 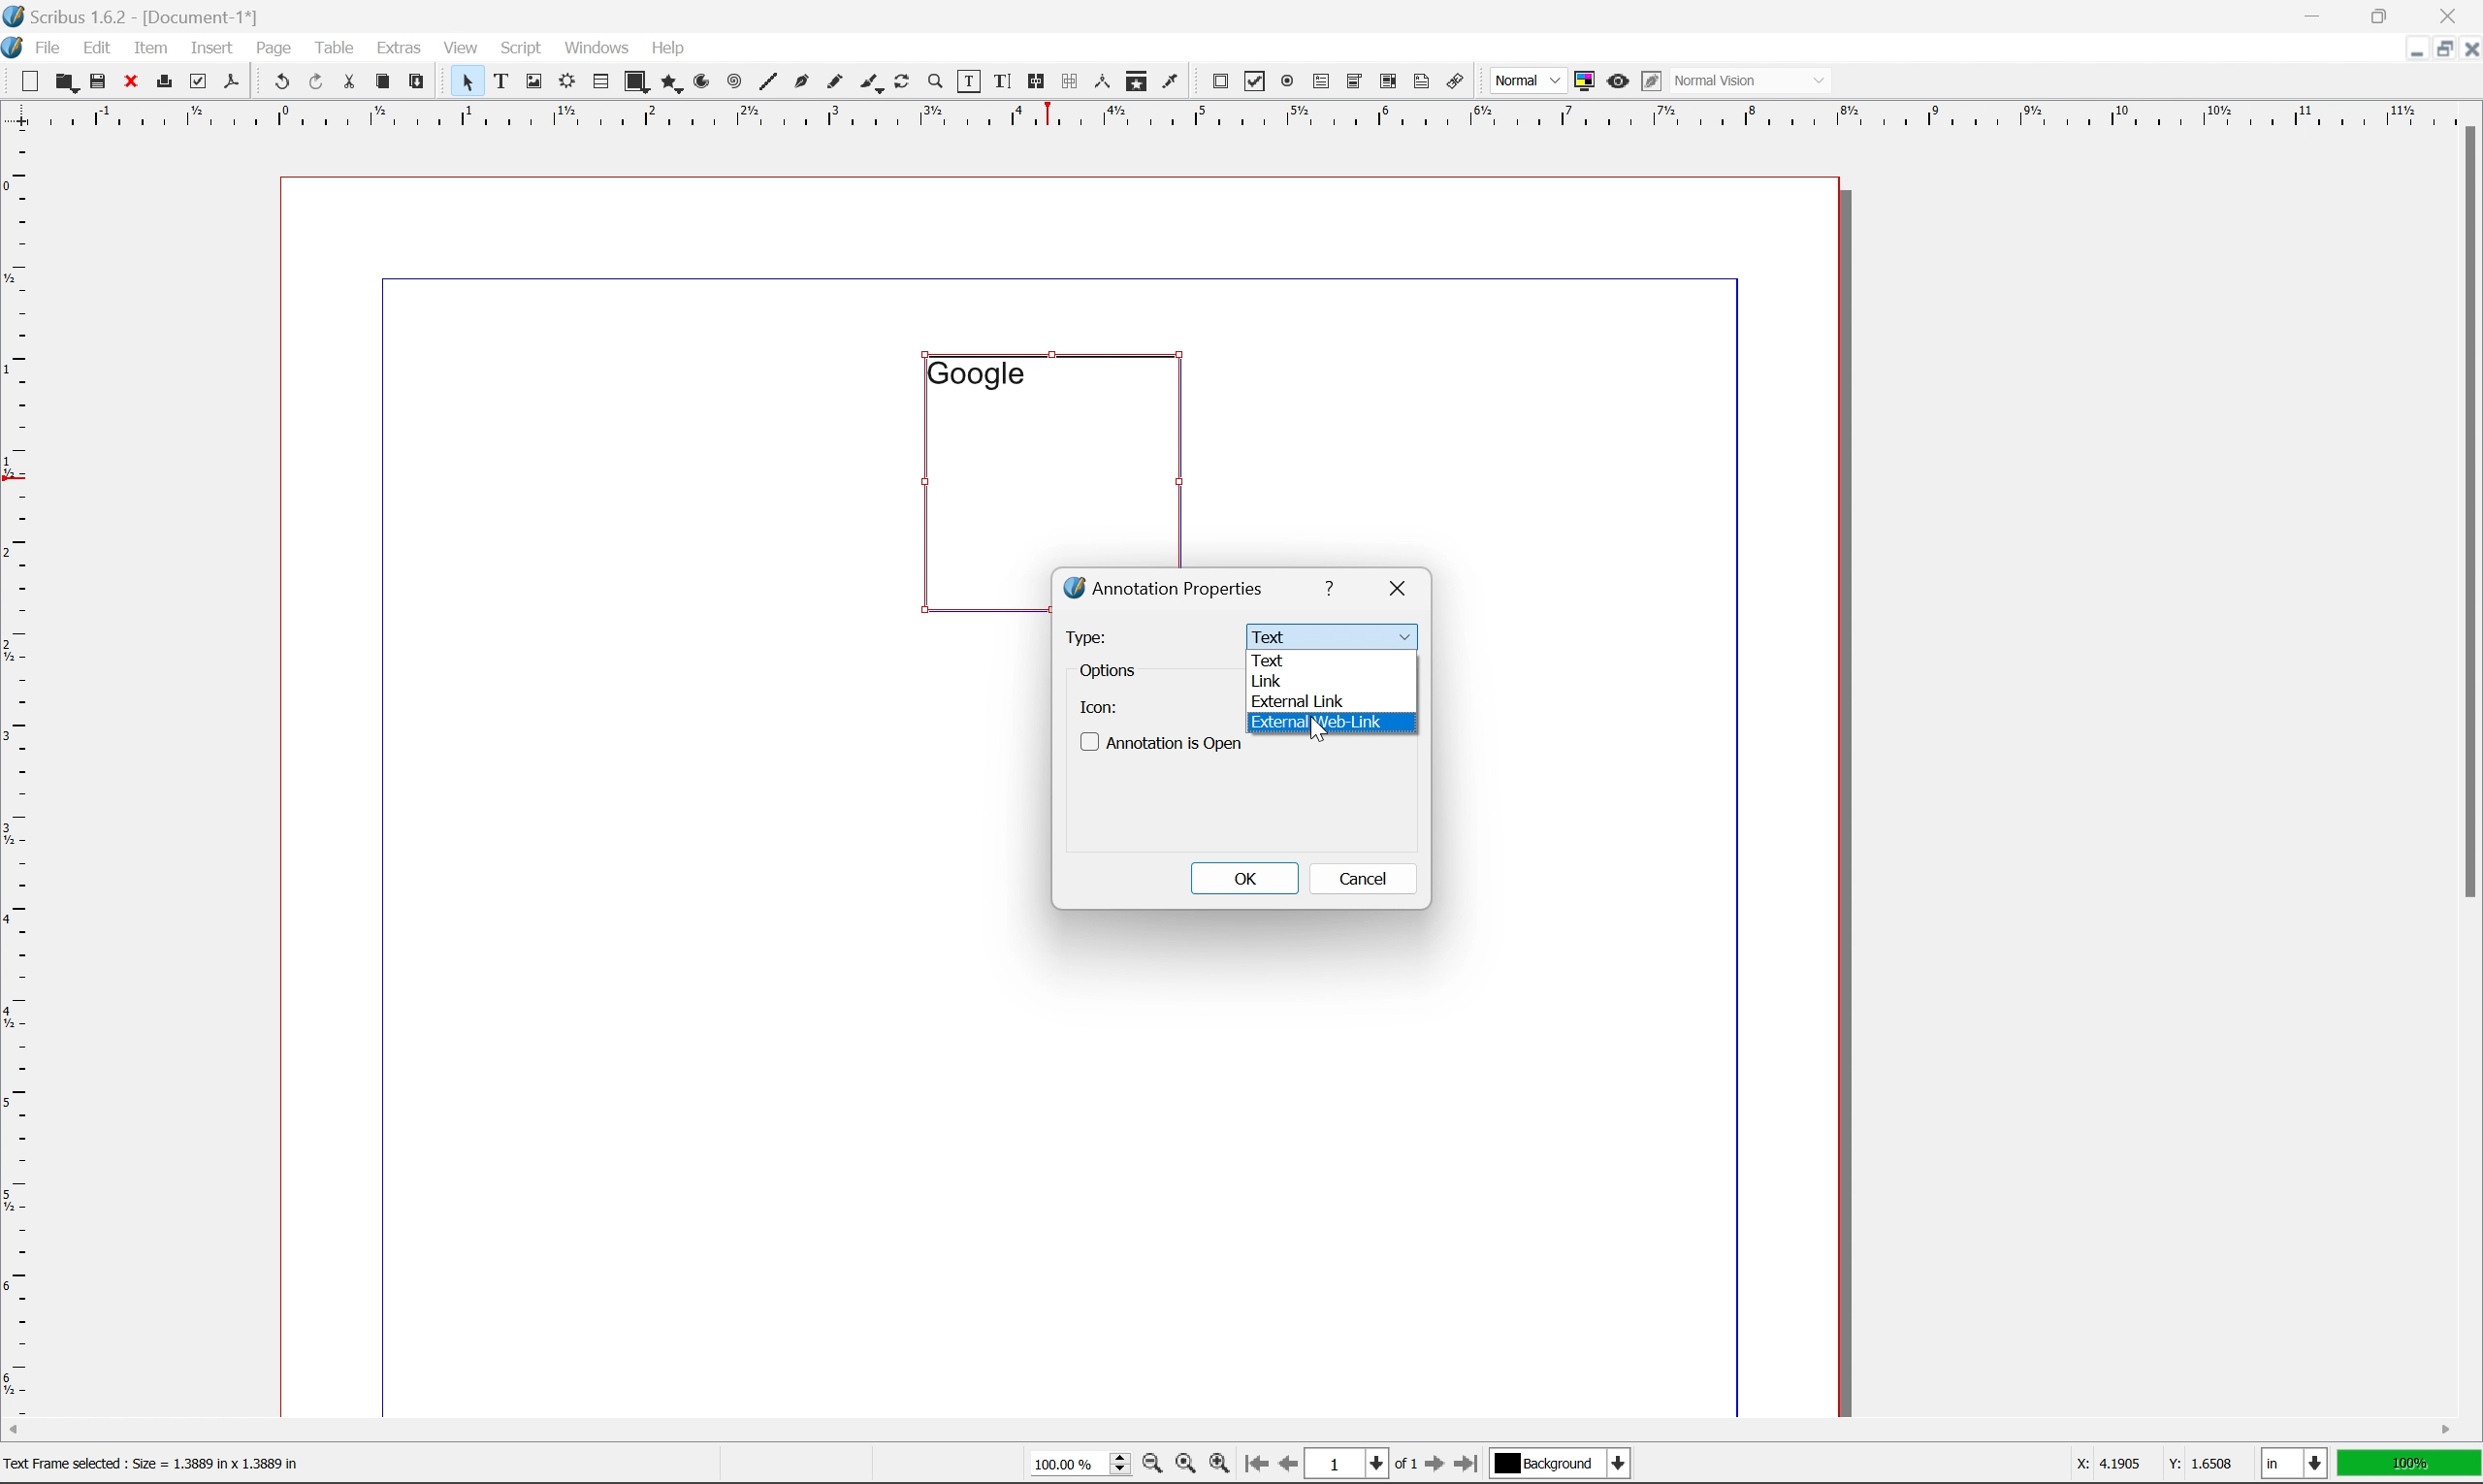 I want to click on 100%, so click(x=2410, y=1464).